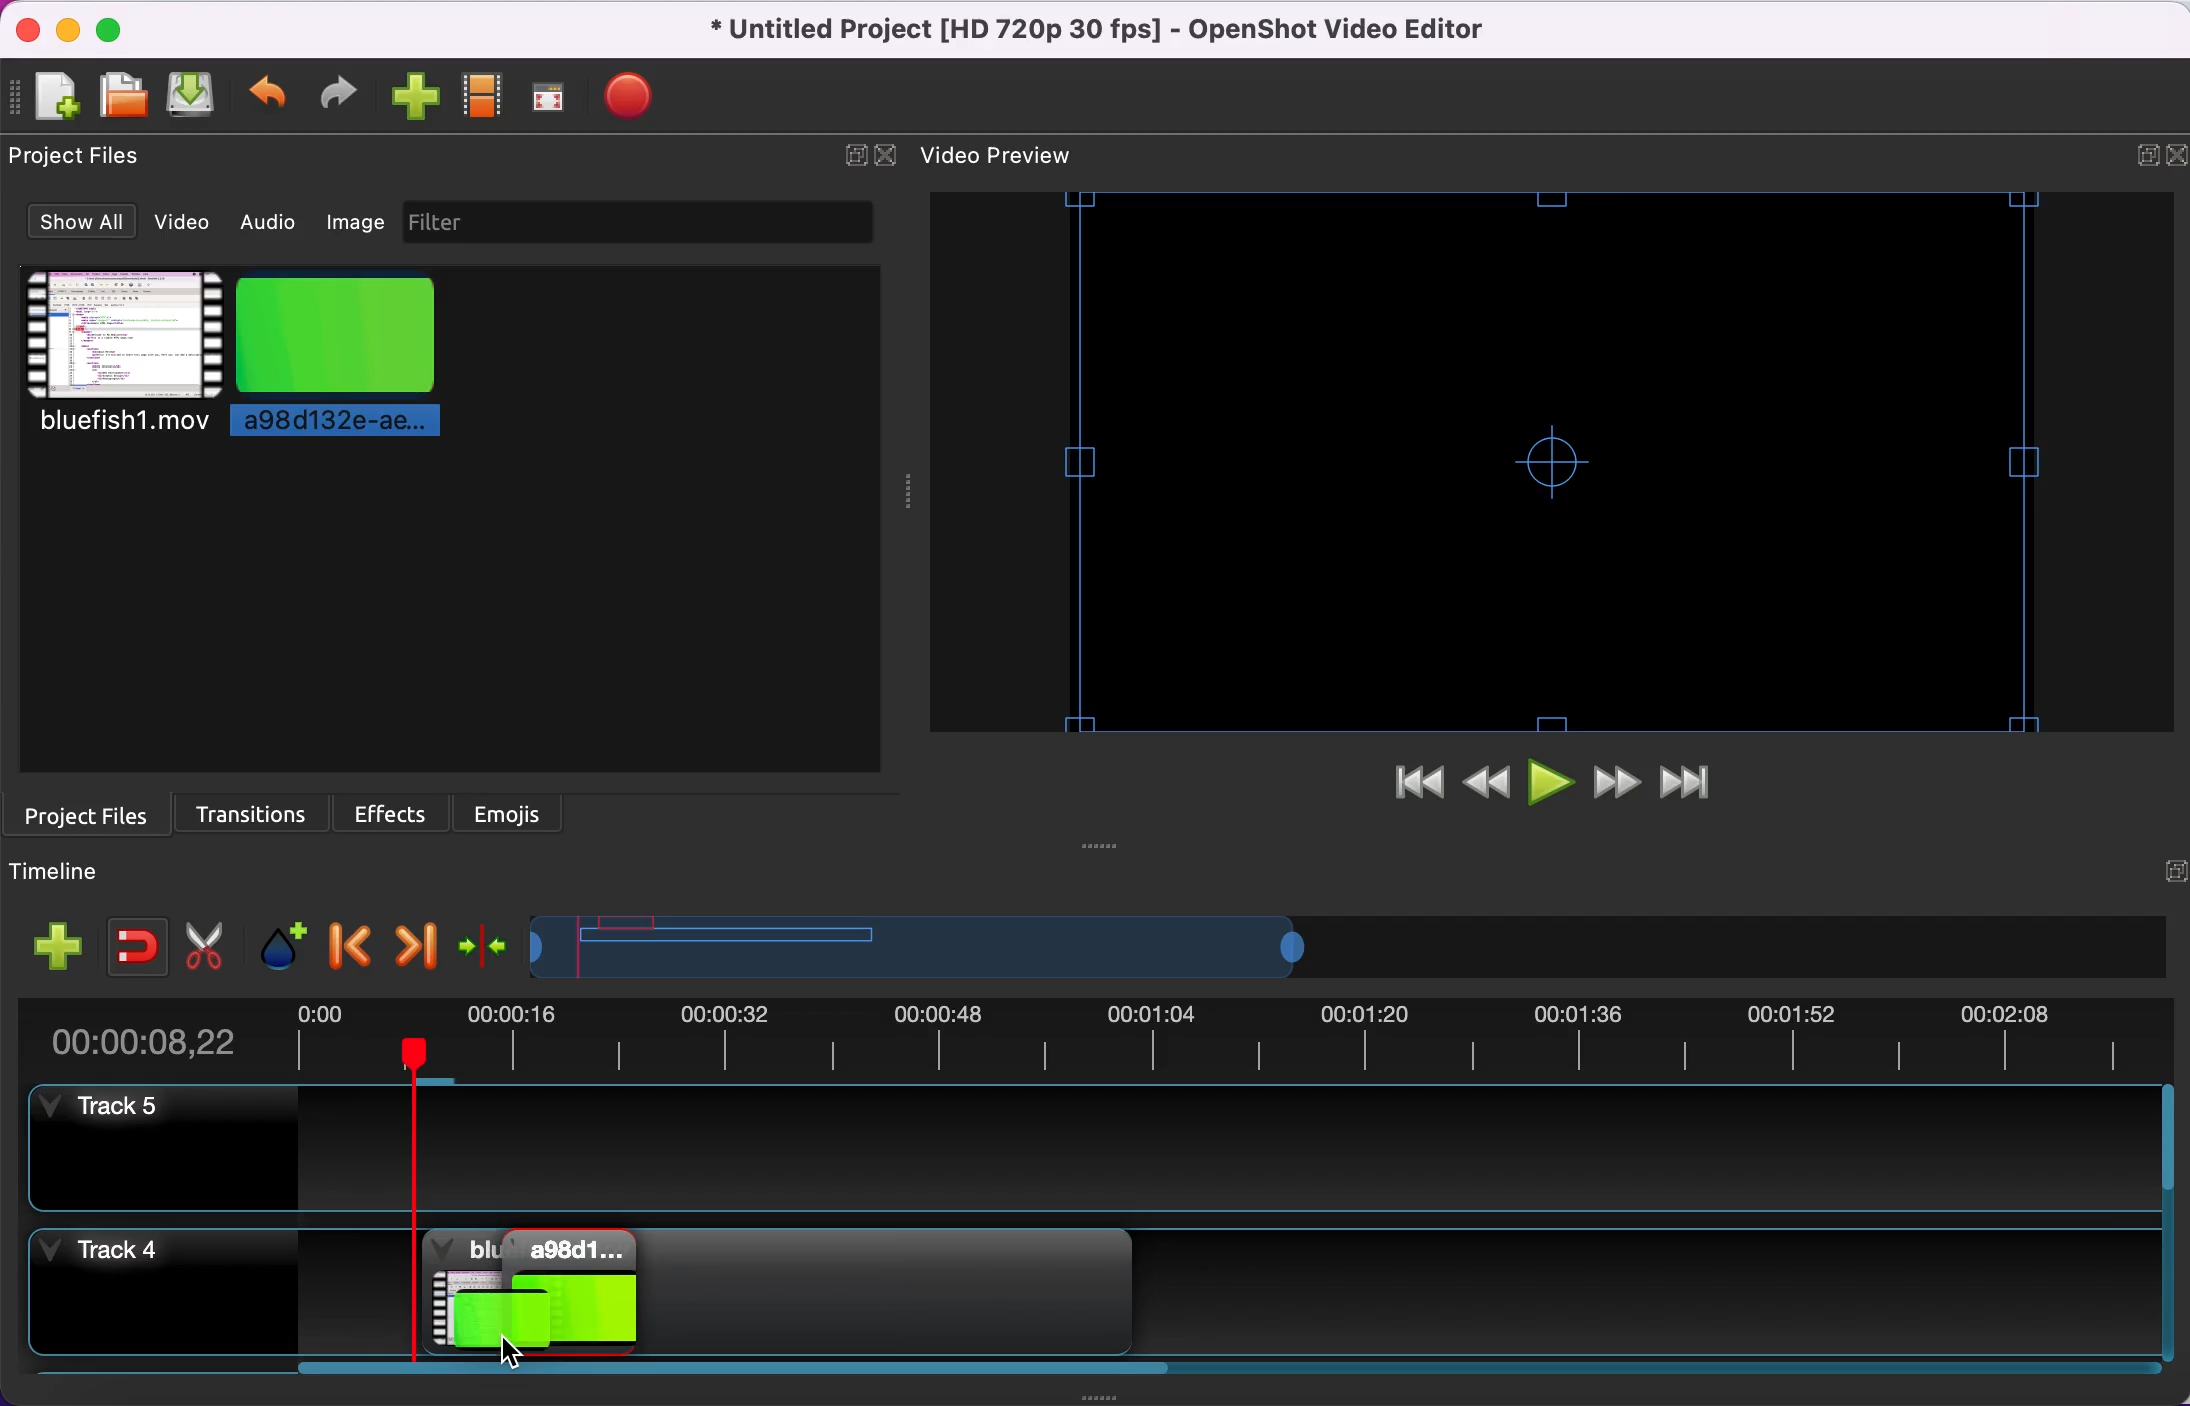  Describe the element at coordinates (89, 159) in the screenshot. I see `project files` at that location.